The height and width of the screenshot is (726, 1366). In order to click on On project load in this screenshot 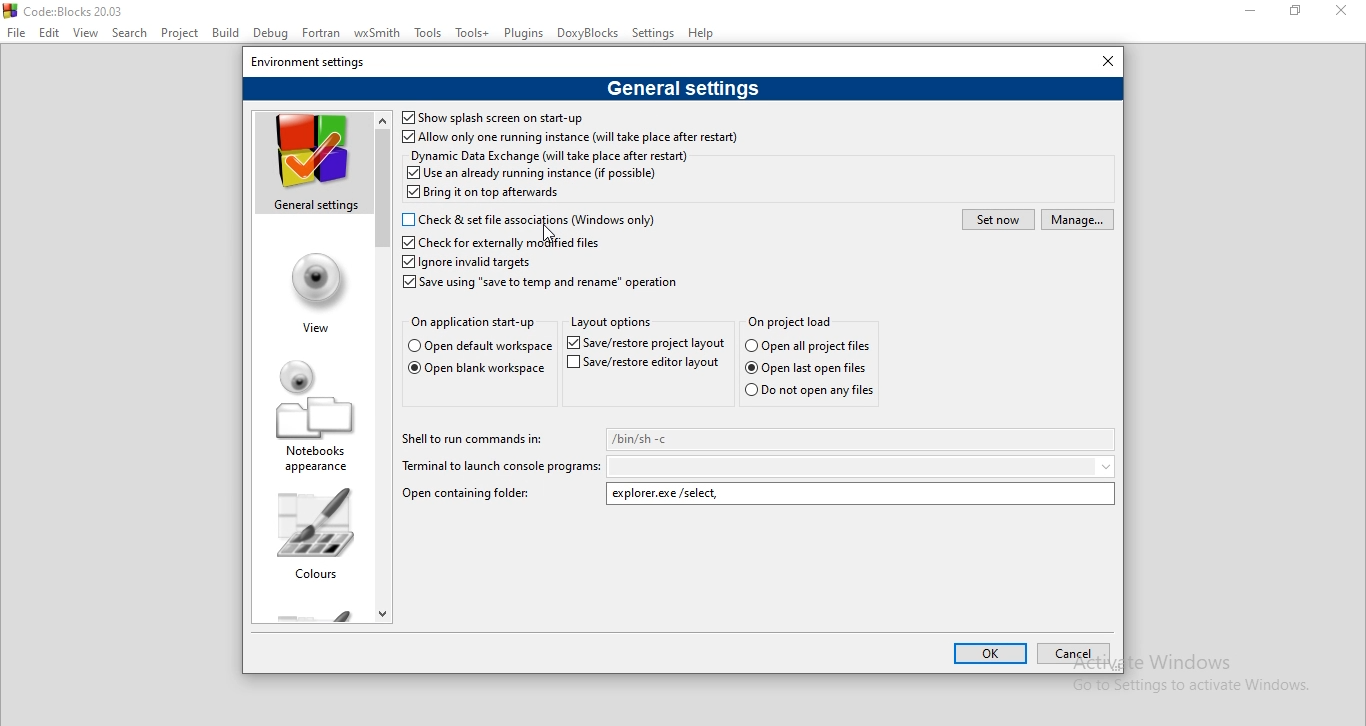, I will do `click(791, 320)`.